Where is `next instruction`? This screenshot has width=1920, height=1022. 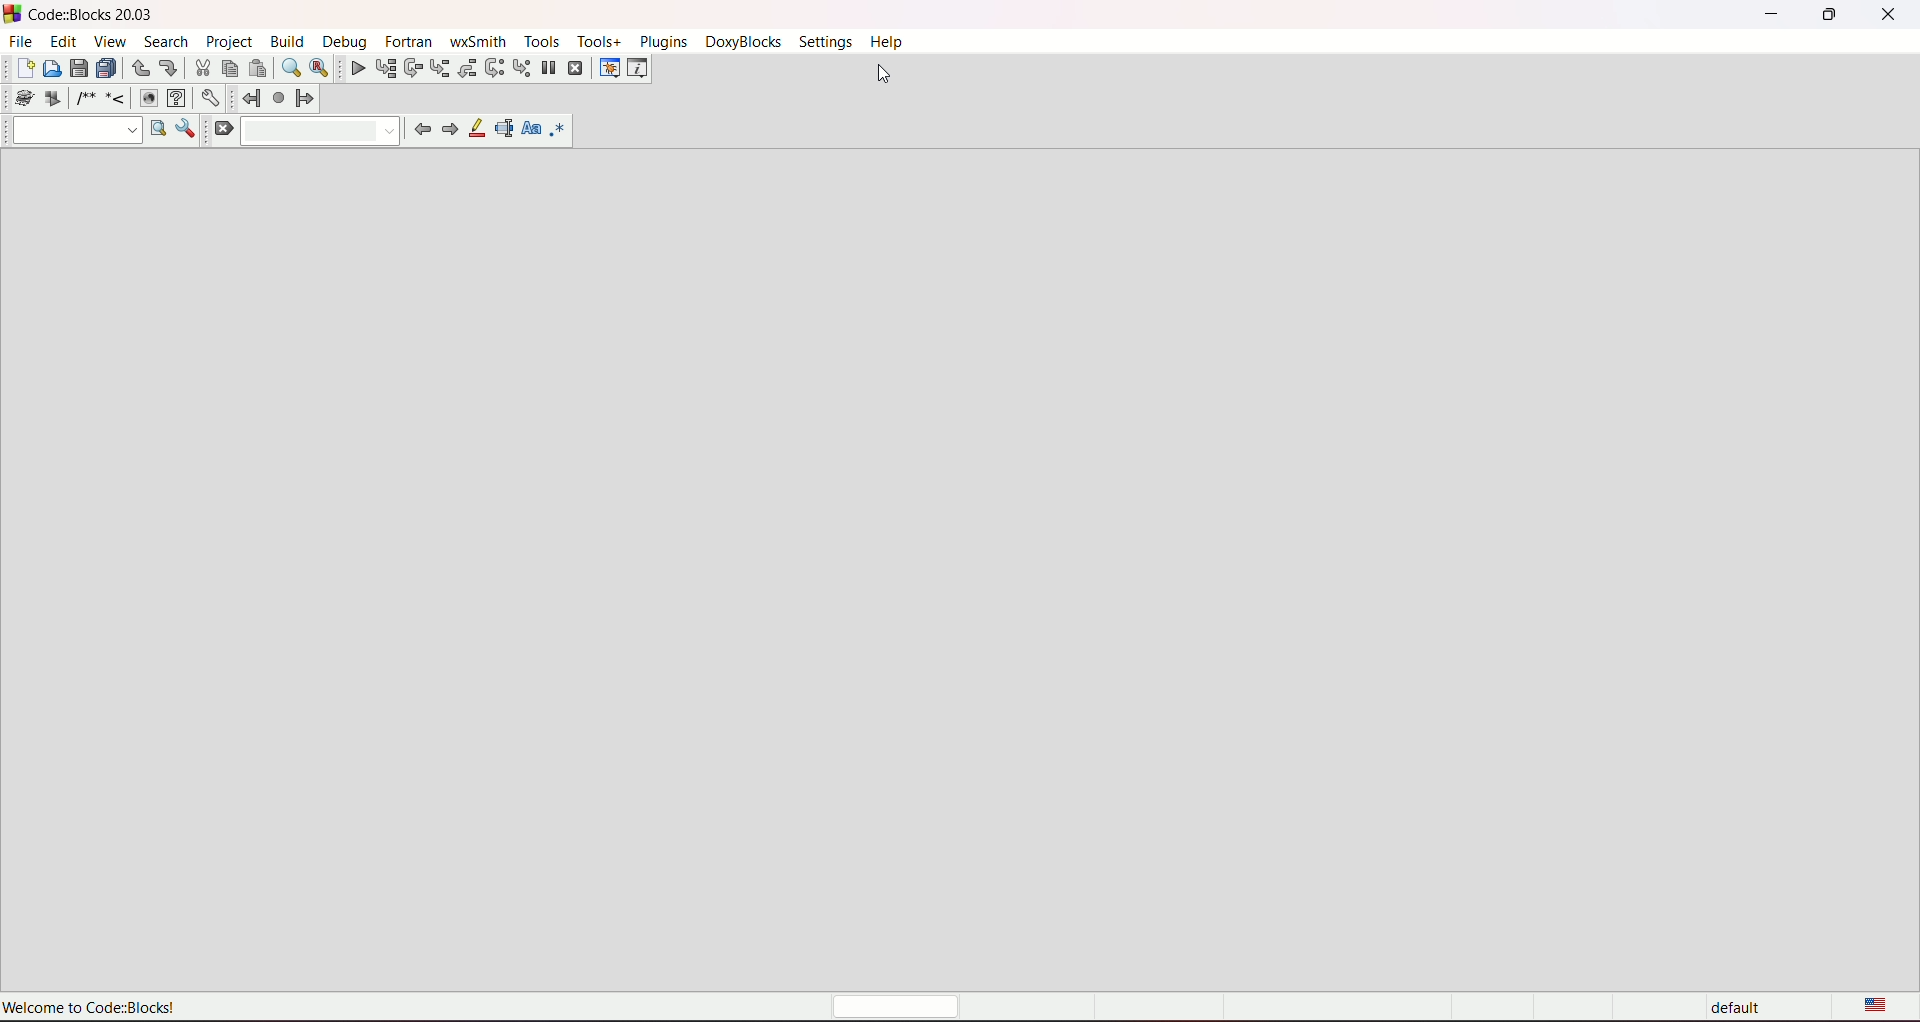 next instruction is located at coordinates (495, 66).